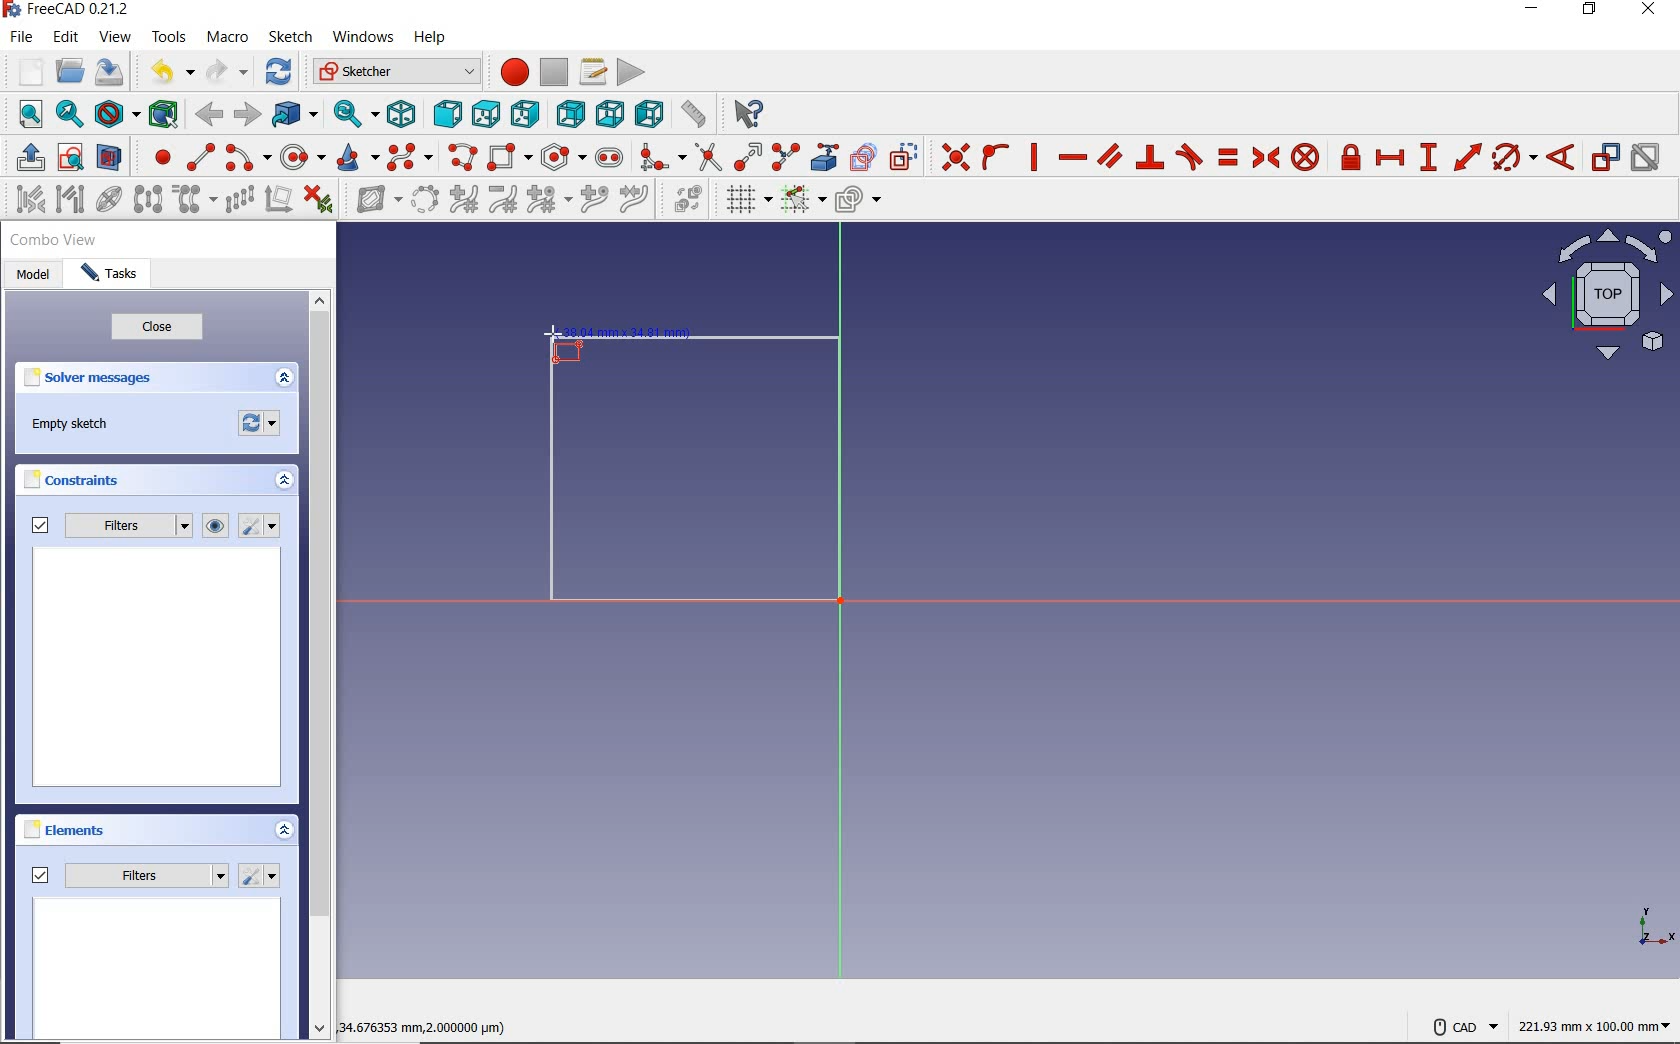 The image size is (1680, 1044). I want to click on constraints, so click(77, 480).